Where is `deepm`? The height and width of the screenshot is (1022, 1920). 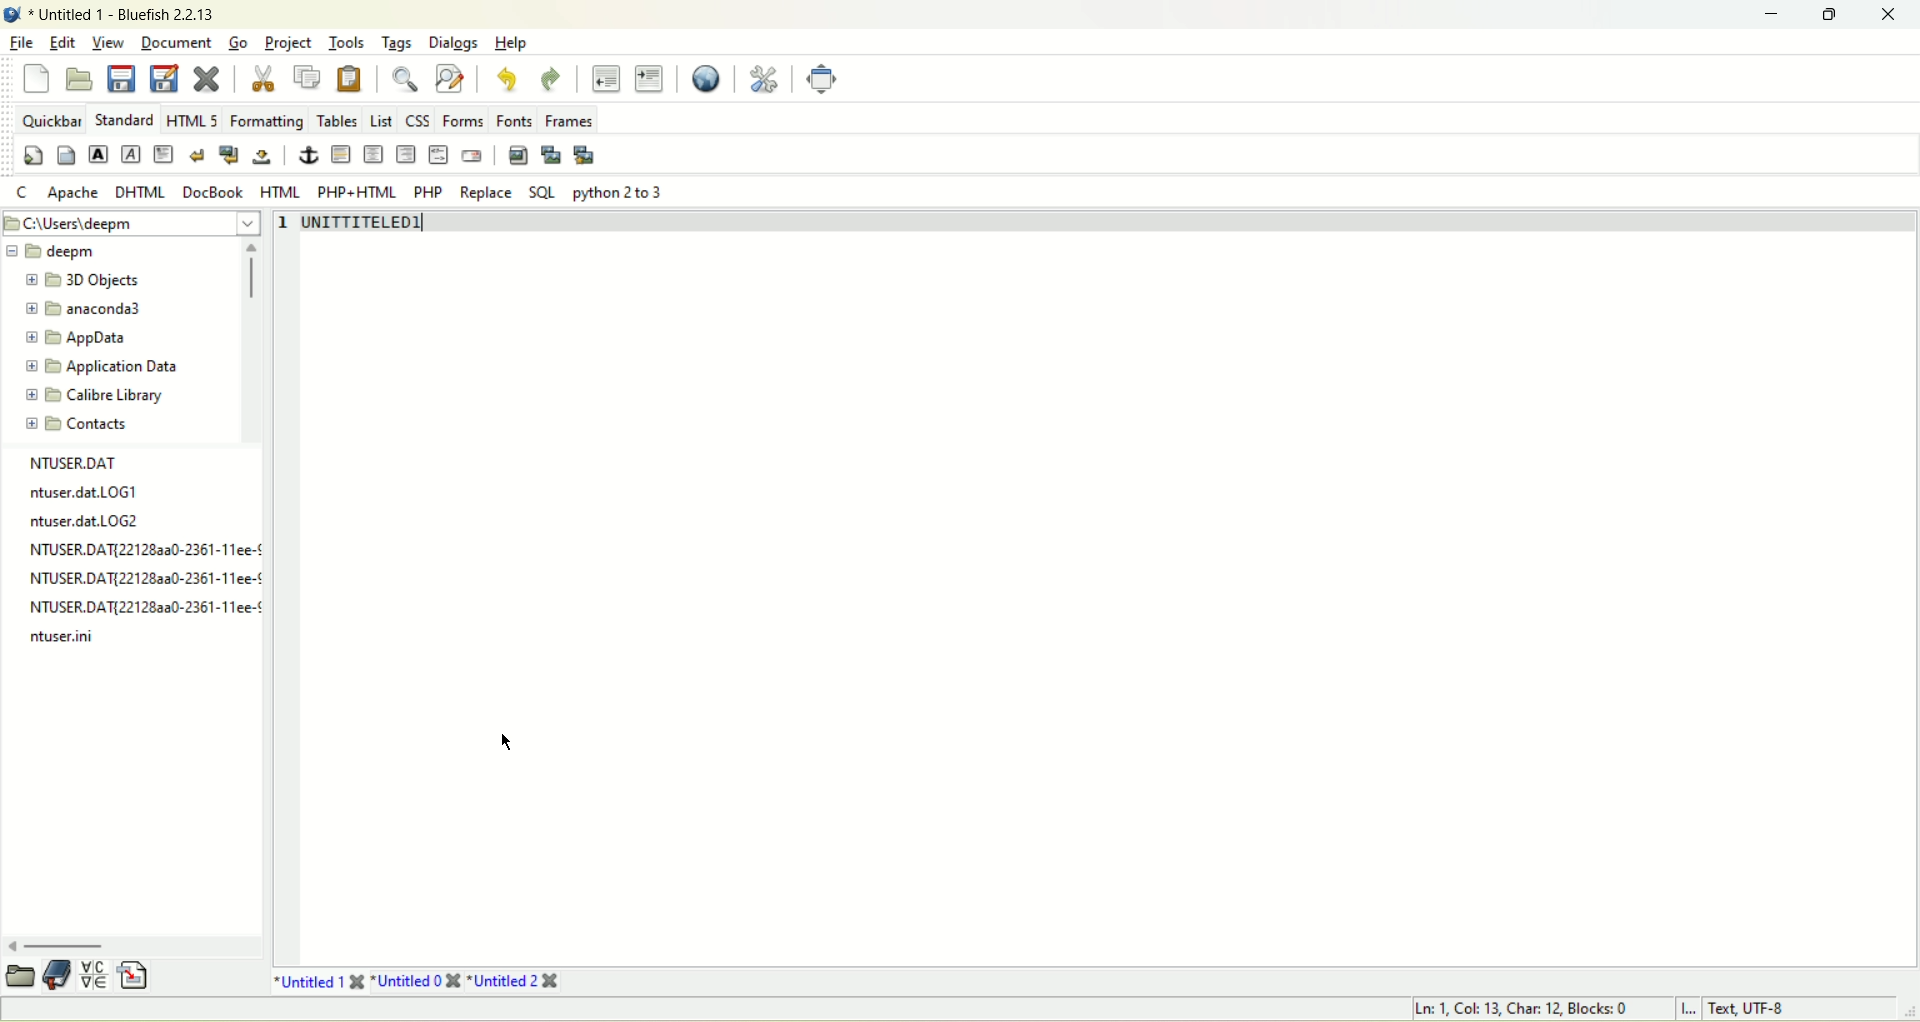
deepm is located at coordinates (50, 253).